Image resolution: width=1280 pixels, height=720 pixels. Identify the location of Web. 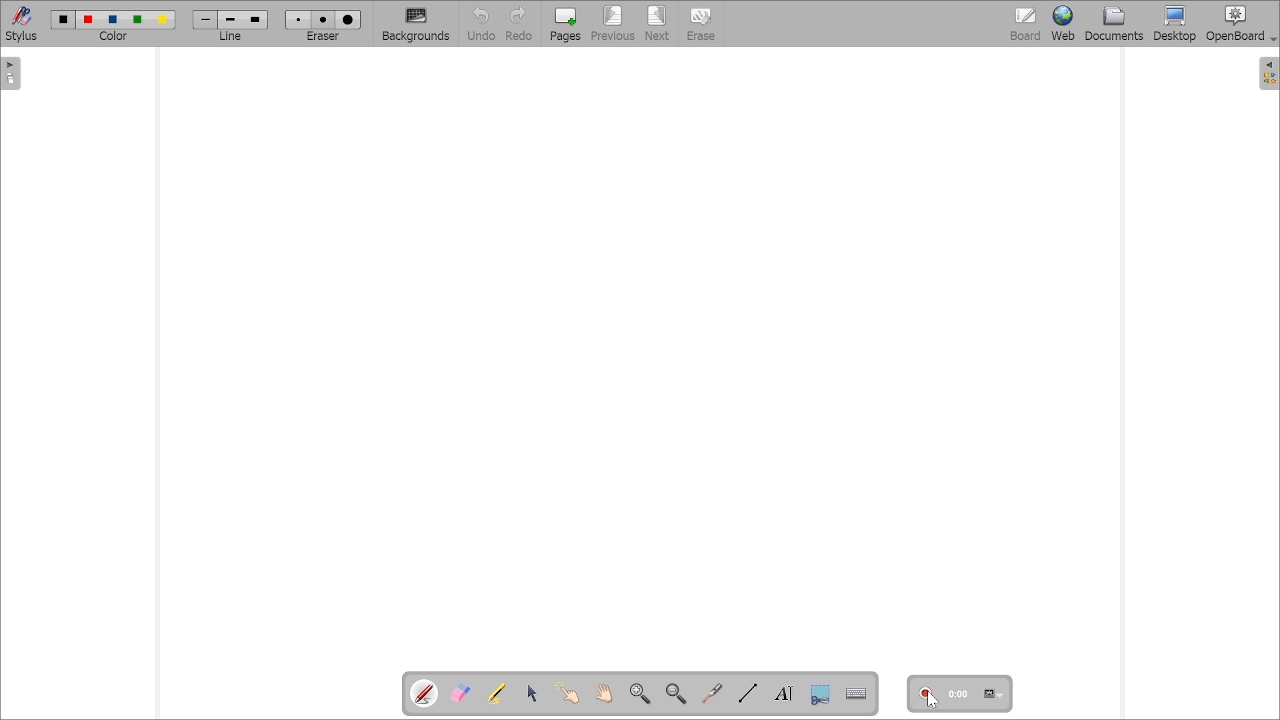
(1059, 23).